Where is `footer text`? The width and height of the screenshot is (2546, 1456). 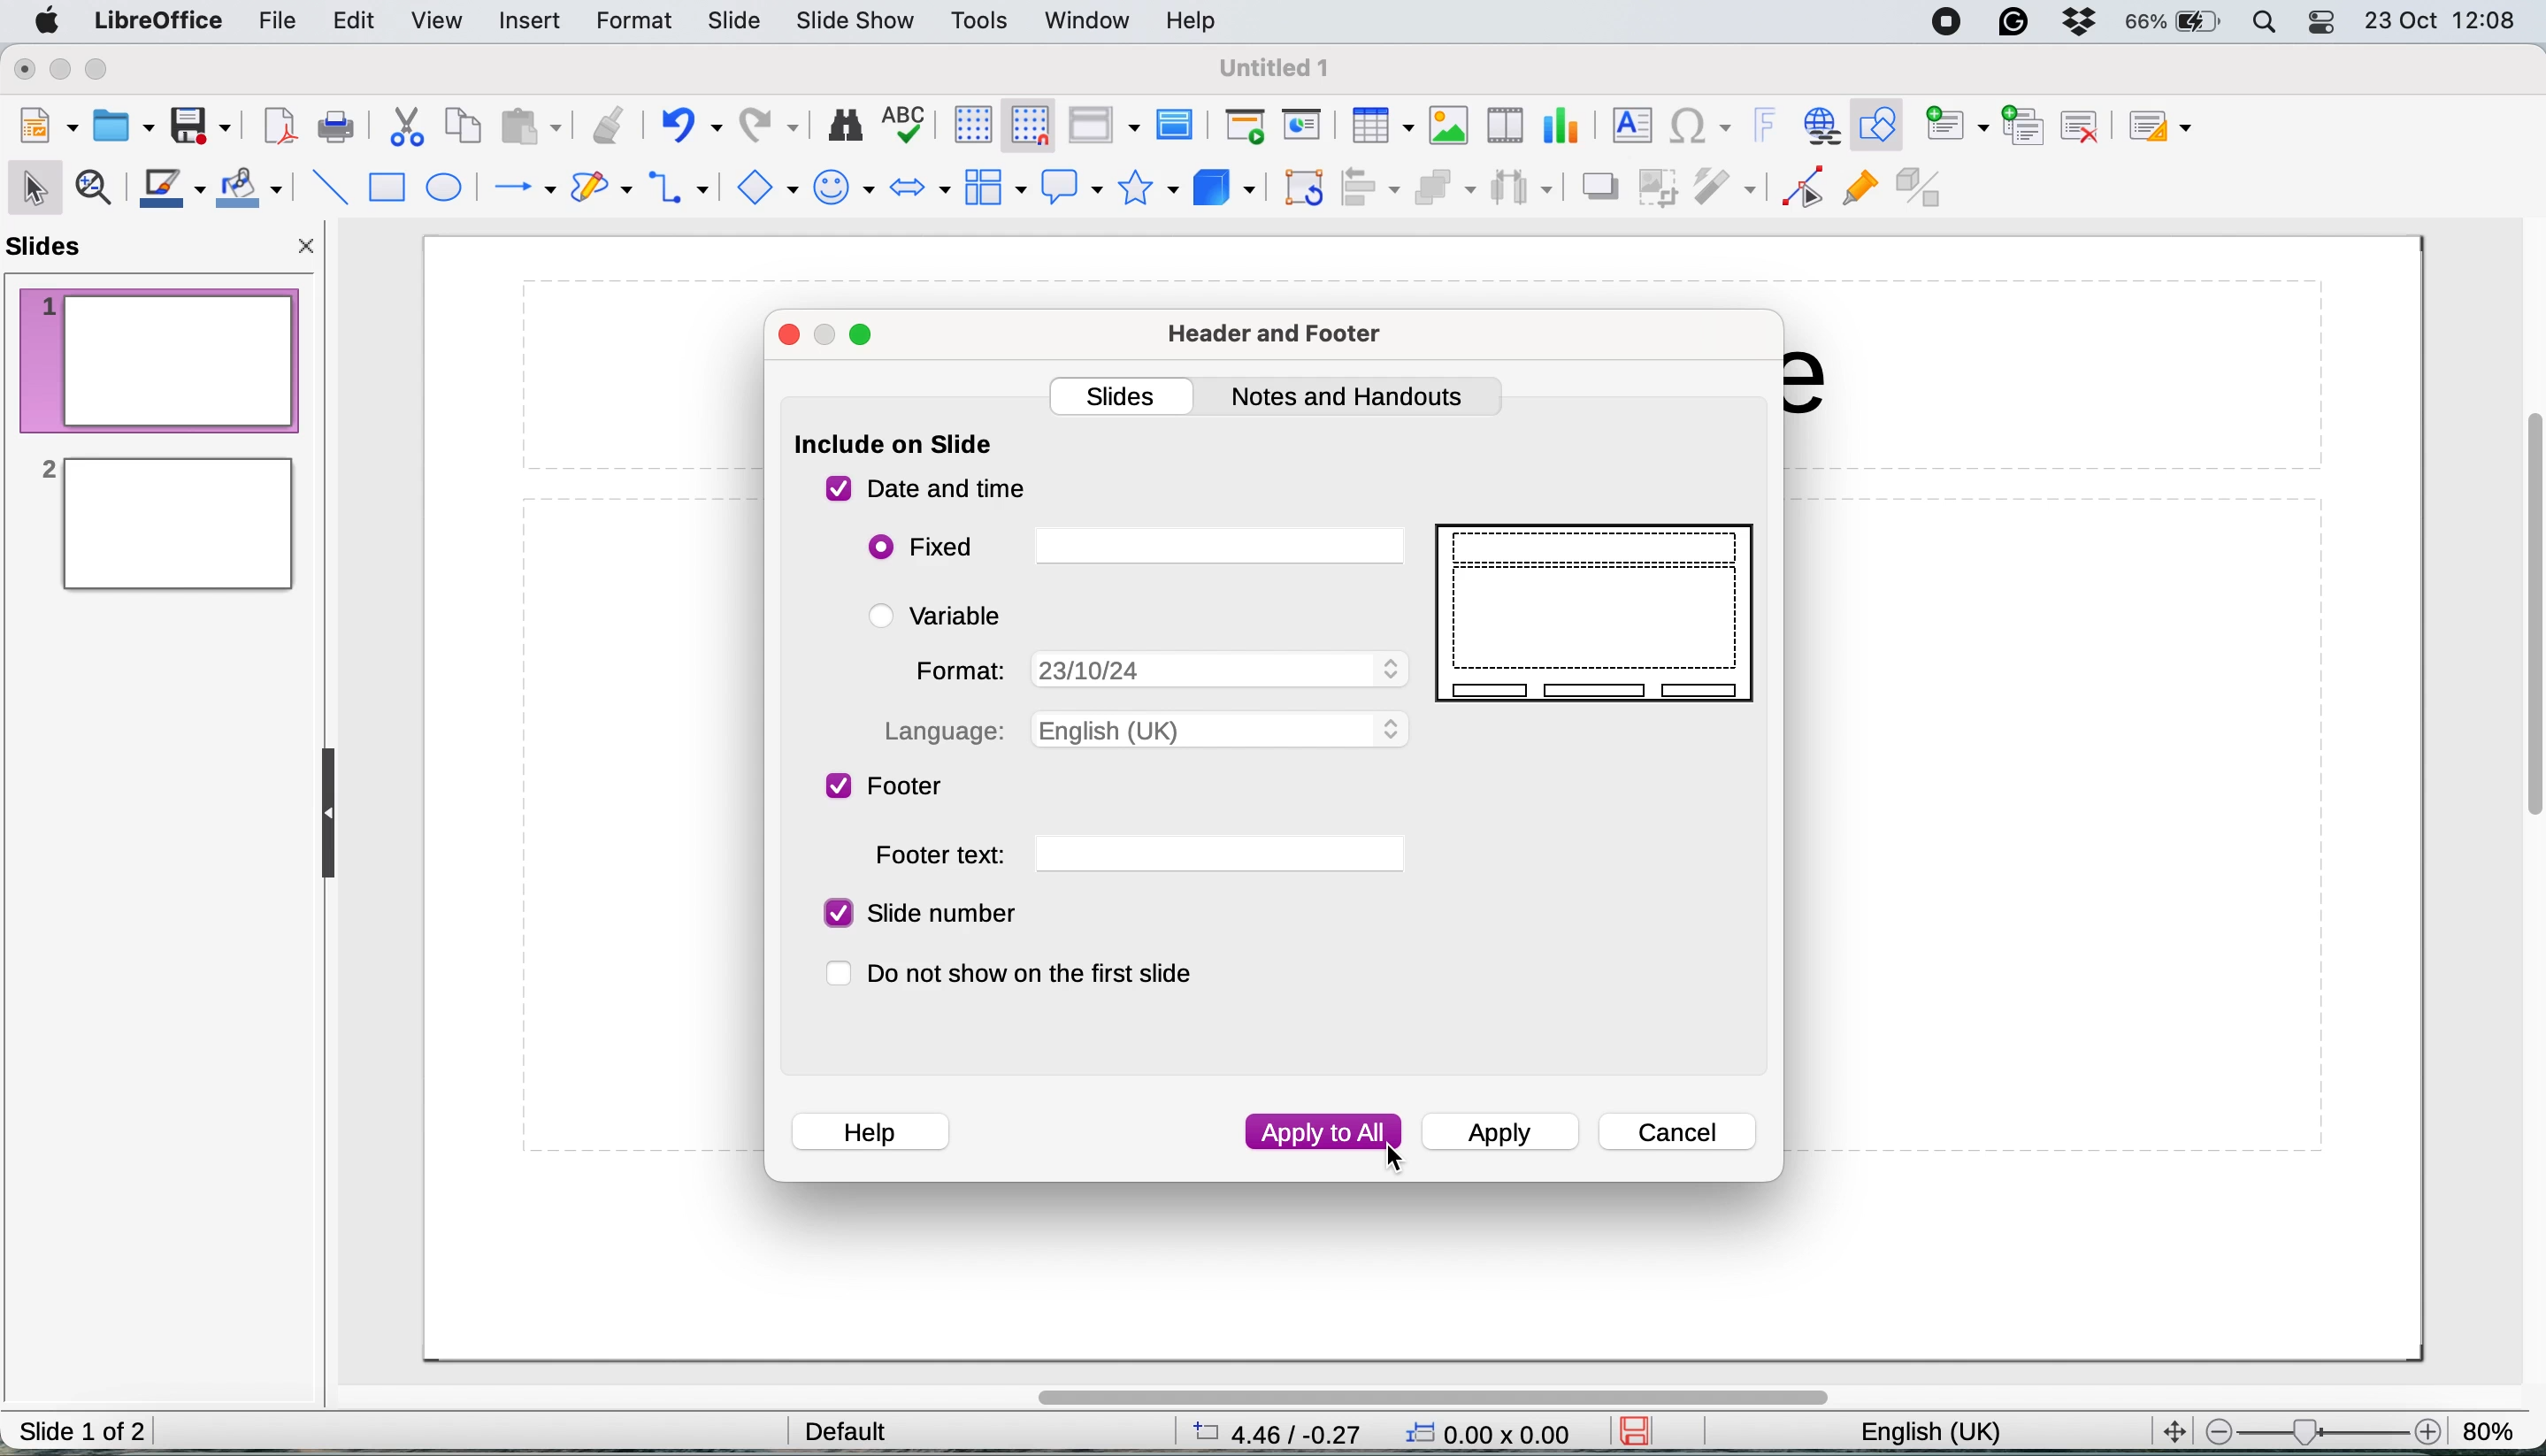
footer text is located at coordinates (1138, 856).